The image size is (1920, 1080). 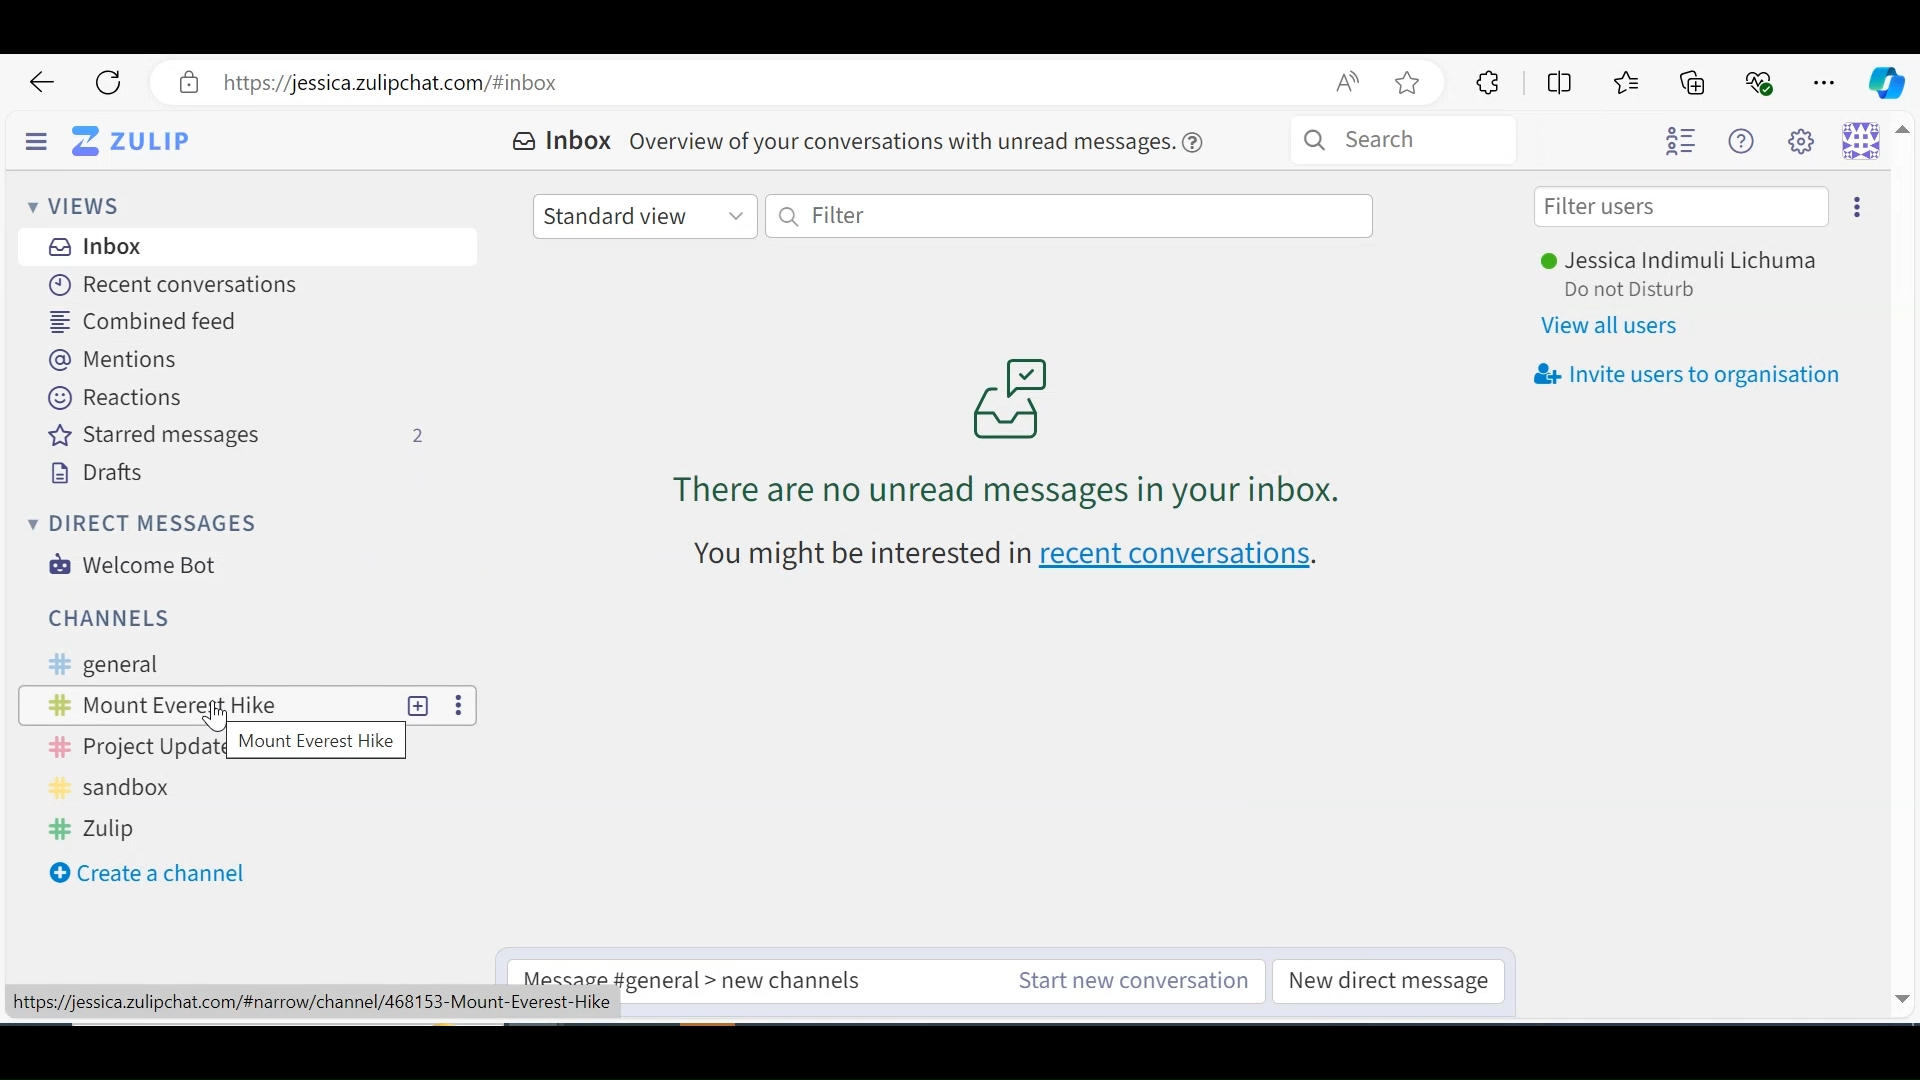 What do you see at coordinates (1127, 981) in the screenshot?
I see `Start a new conversation` at bounding box center [1127, 981].